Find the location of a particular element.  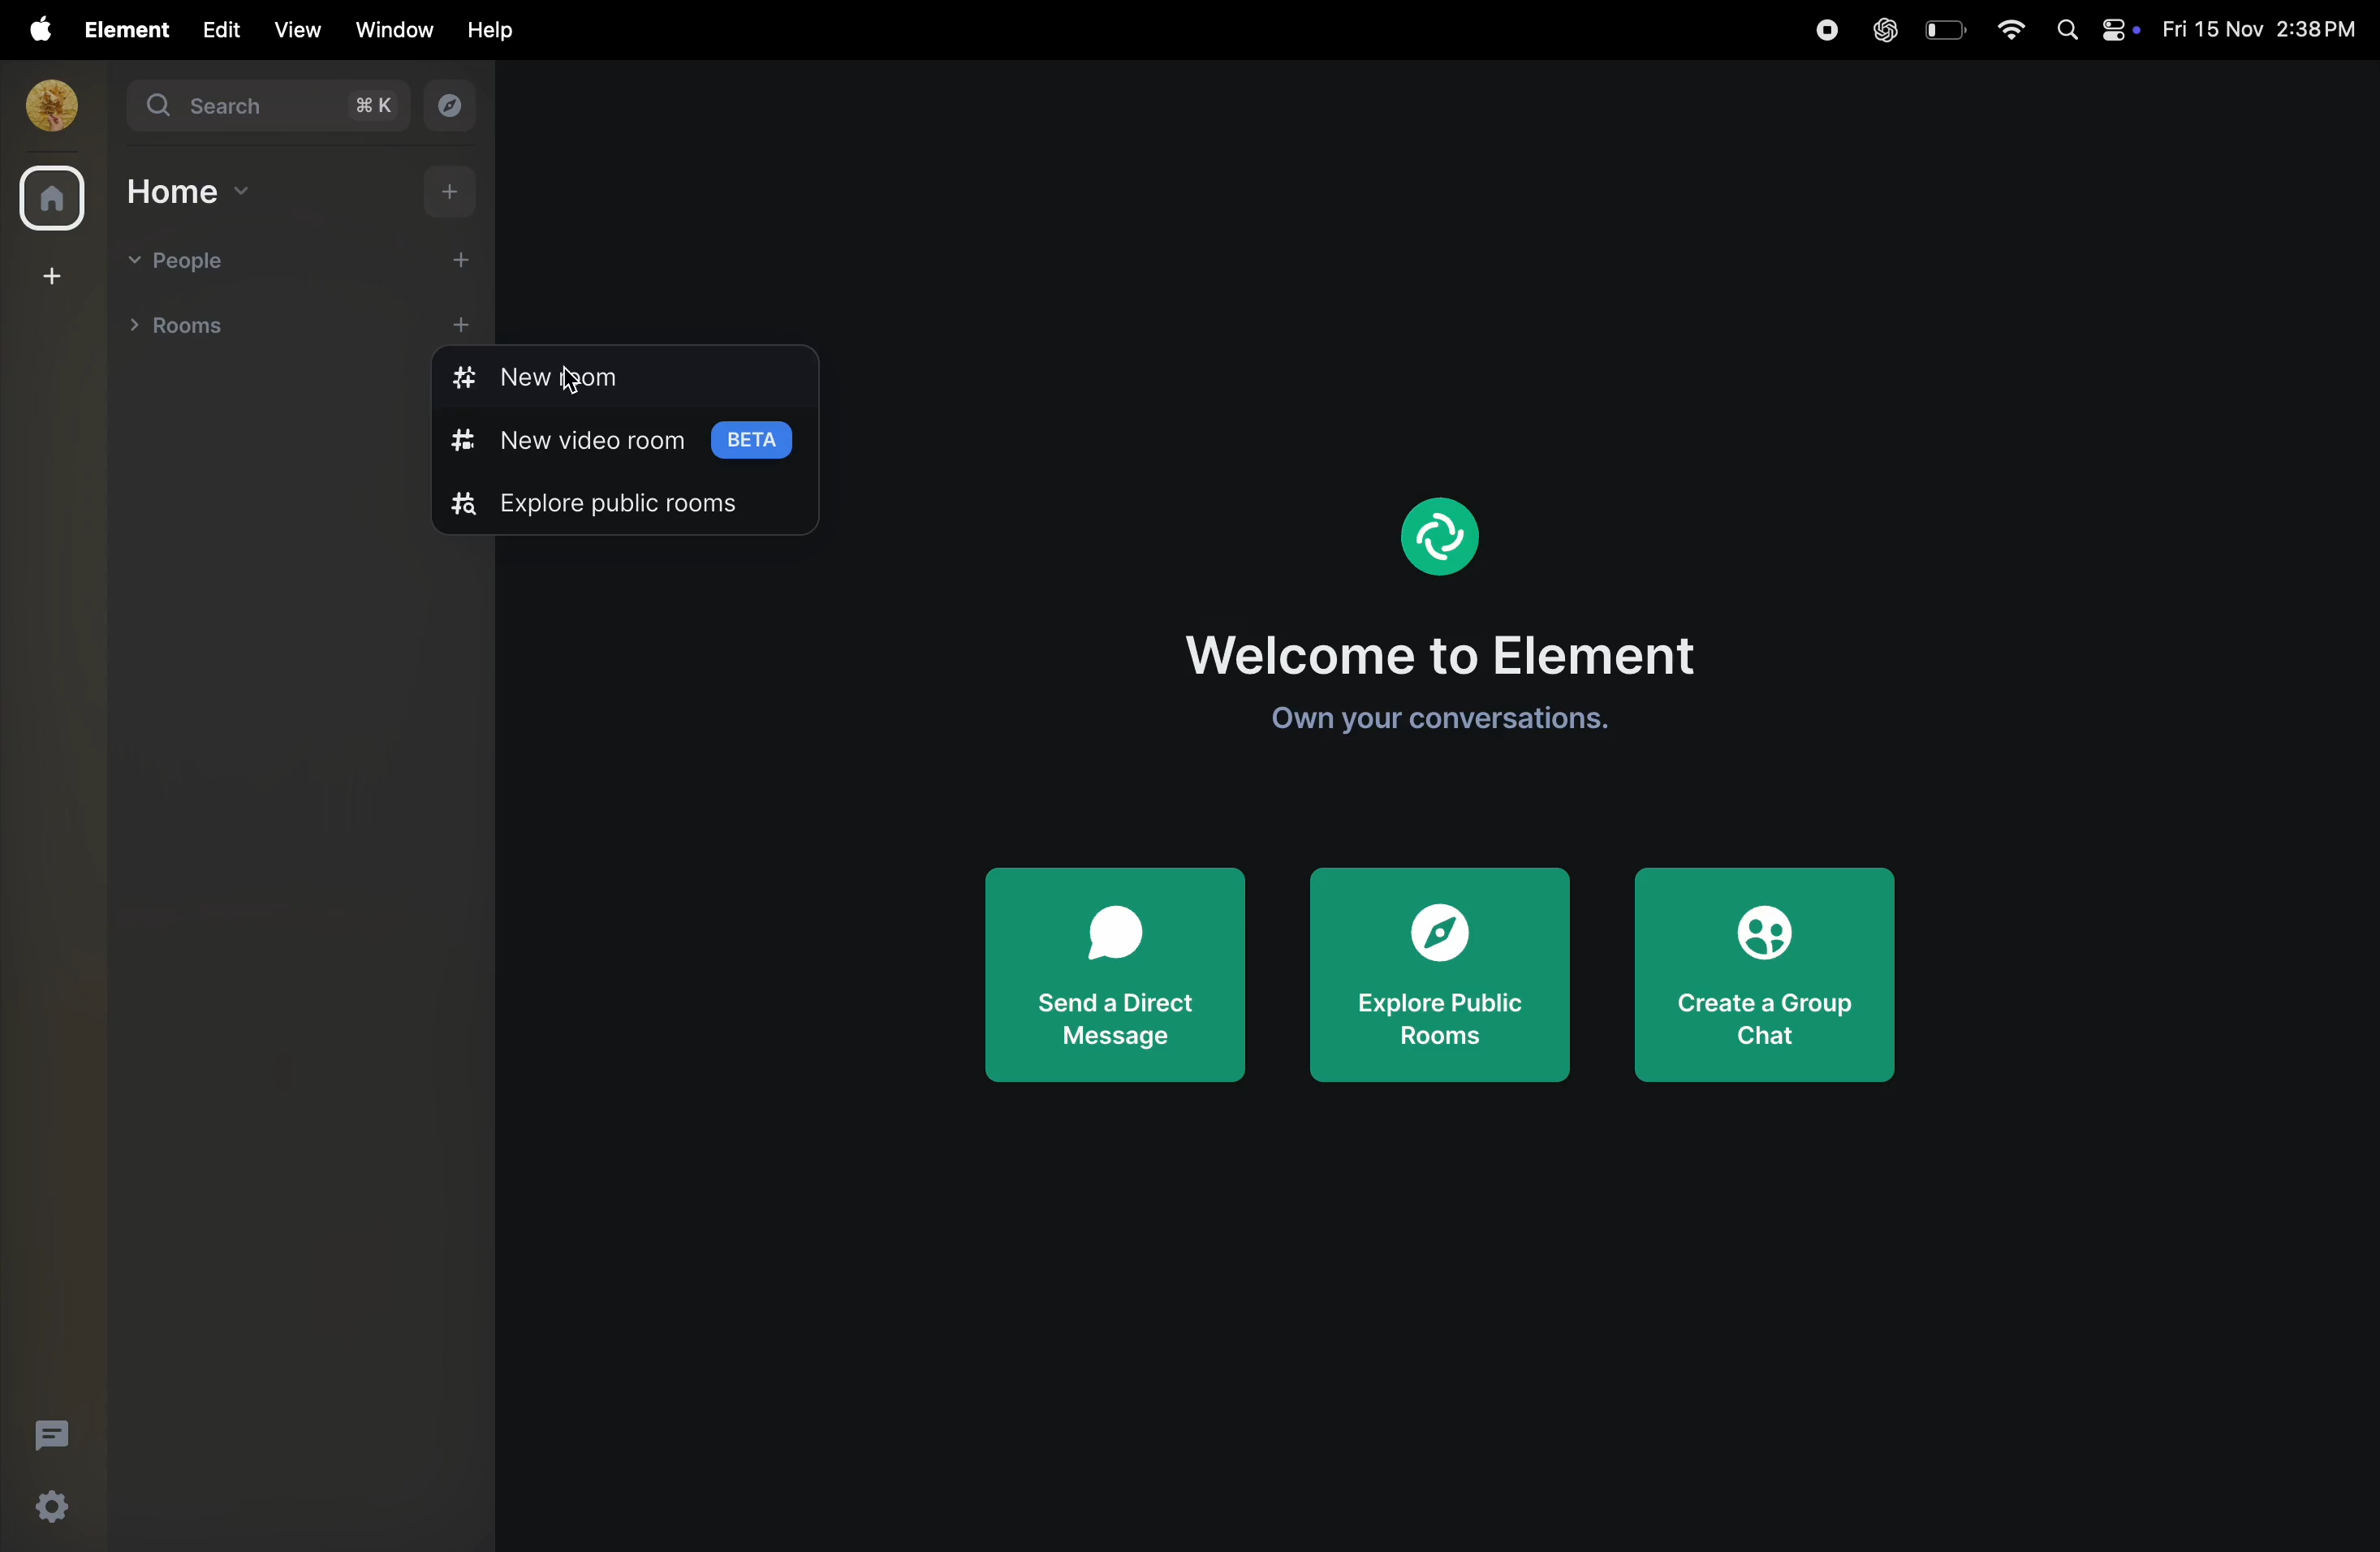

apple widgets is located at coordinates (2095, 28).